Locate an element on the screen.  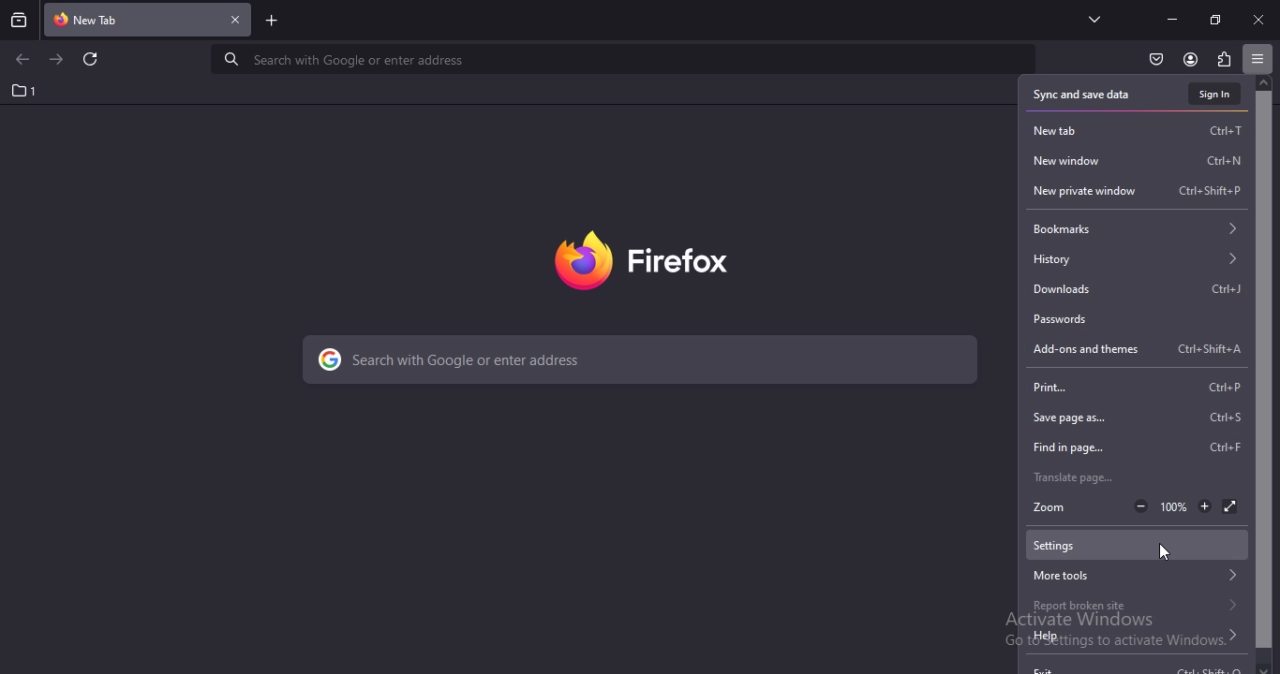
zoom out is located at coordinates (1139, 506).